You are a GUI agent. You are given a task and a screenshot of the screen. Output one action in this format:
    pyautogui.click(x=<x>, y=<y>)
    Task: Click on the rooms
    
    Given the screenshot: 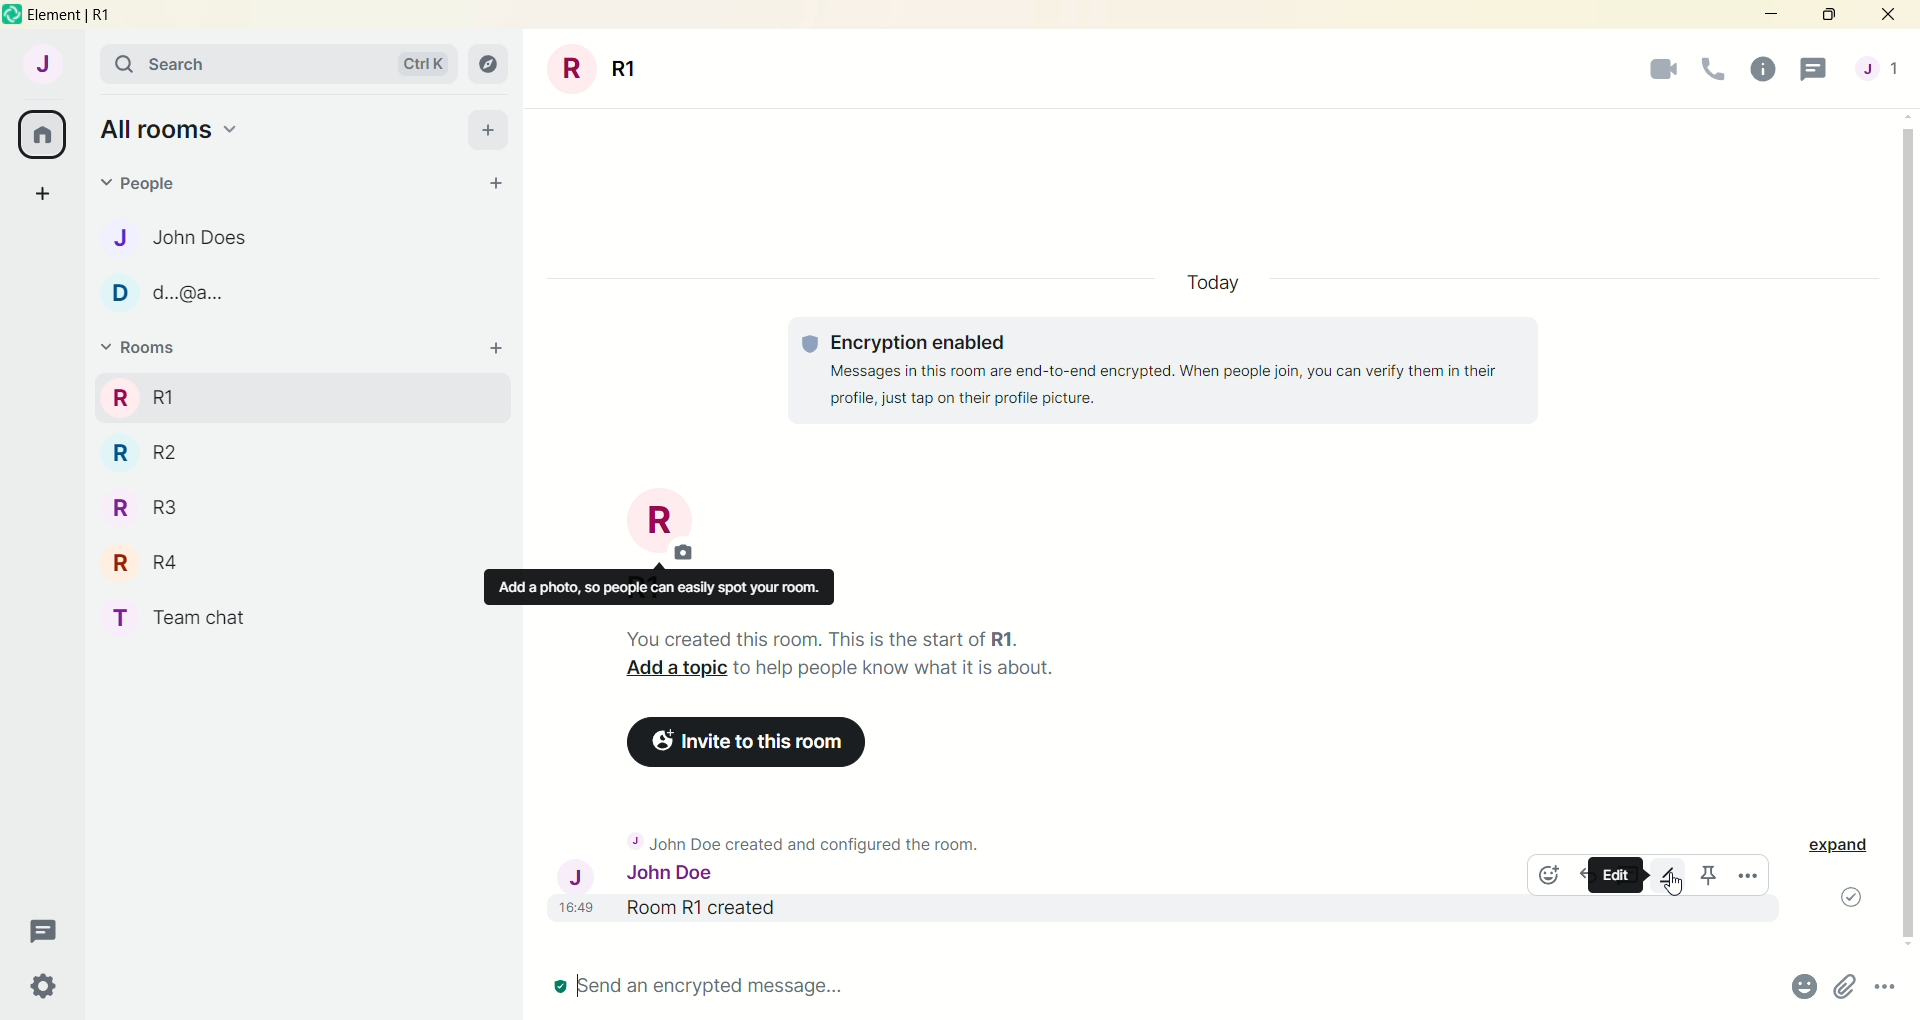 What is the action you would take?
    pyautogui.click(x=149, y=348)
    